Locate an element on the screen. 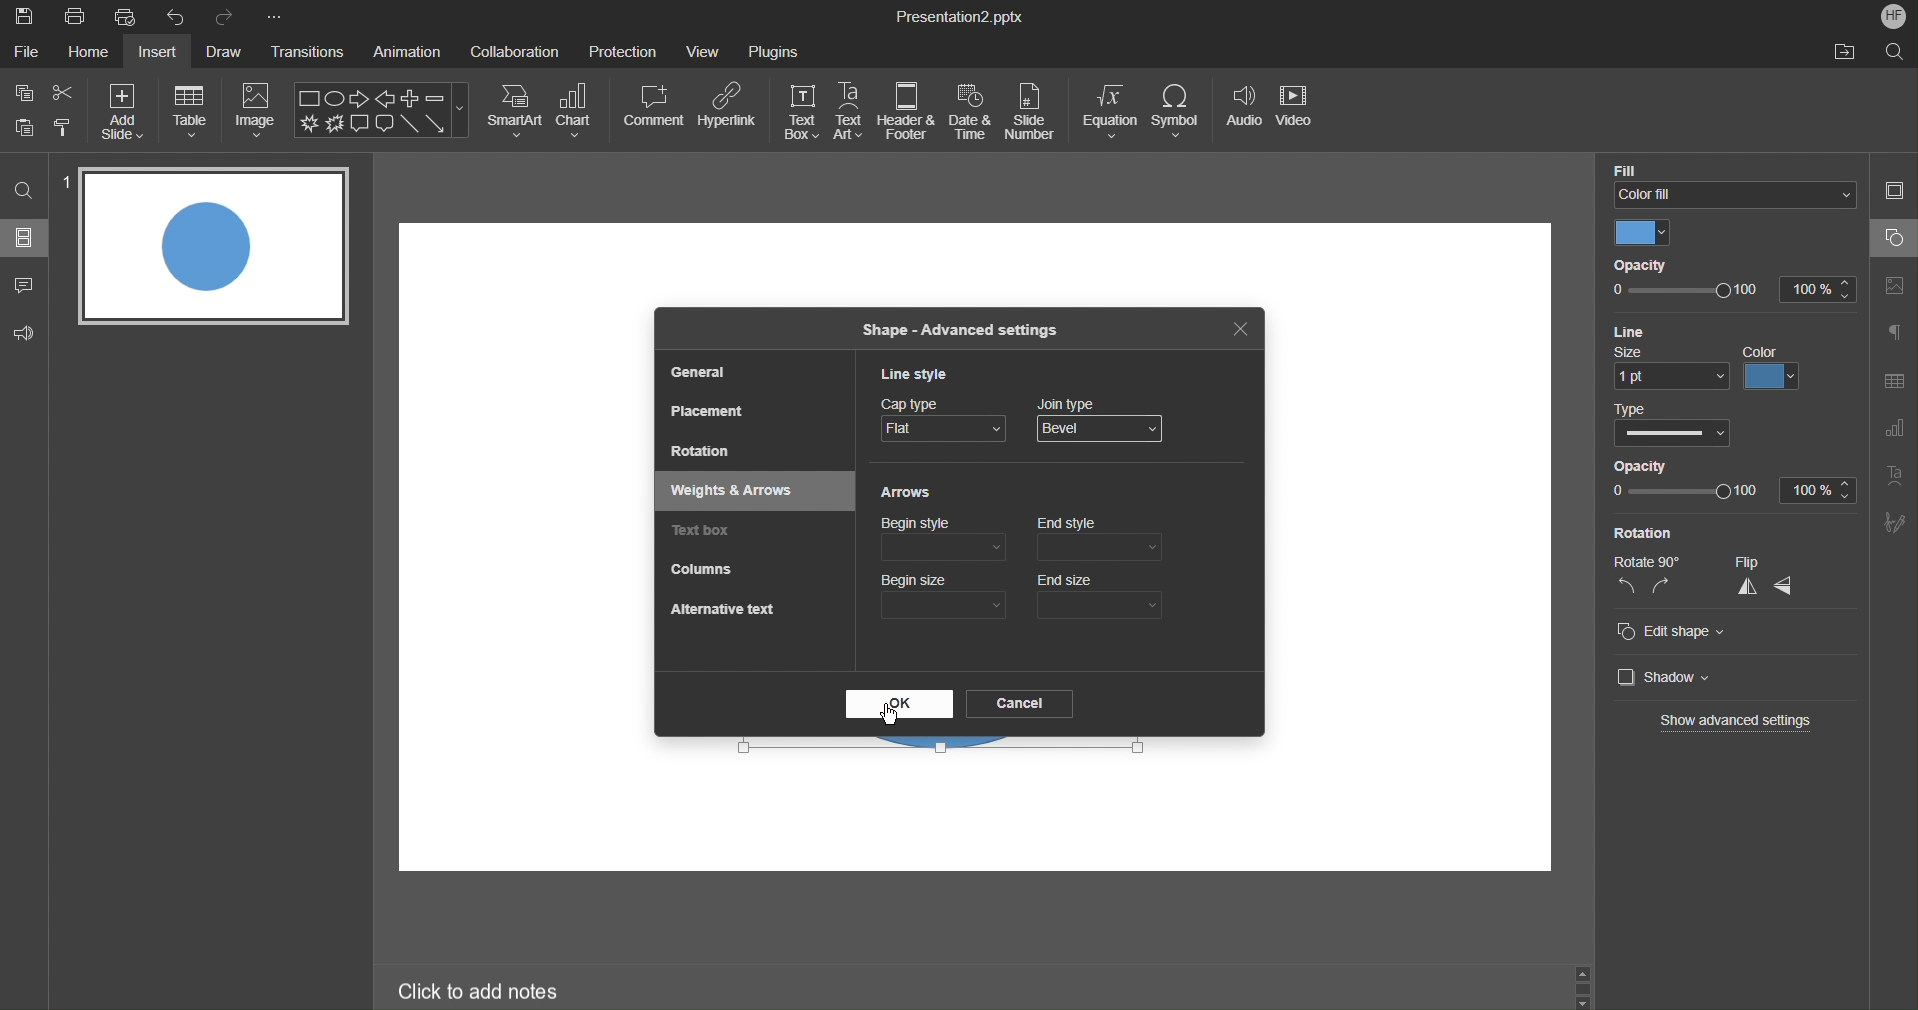 This screenshot has width=1918, height=1010. workspace is located at coordinates (1408, 507).